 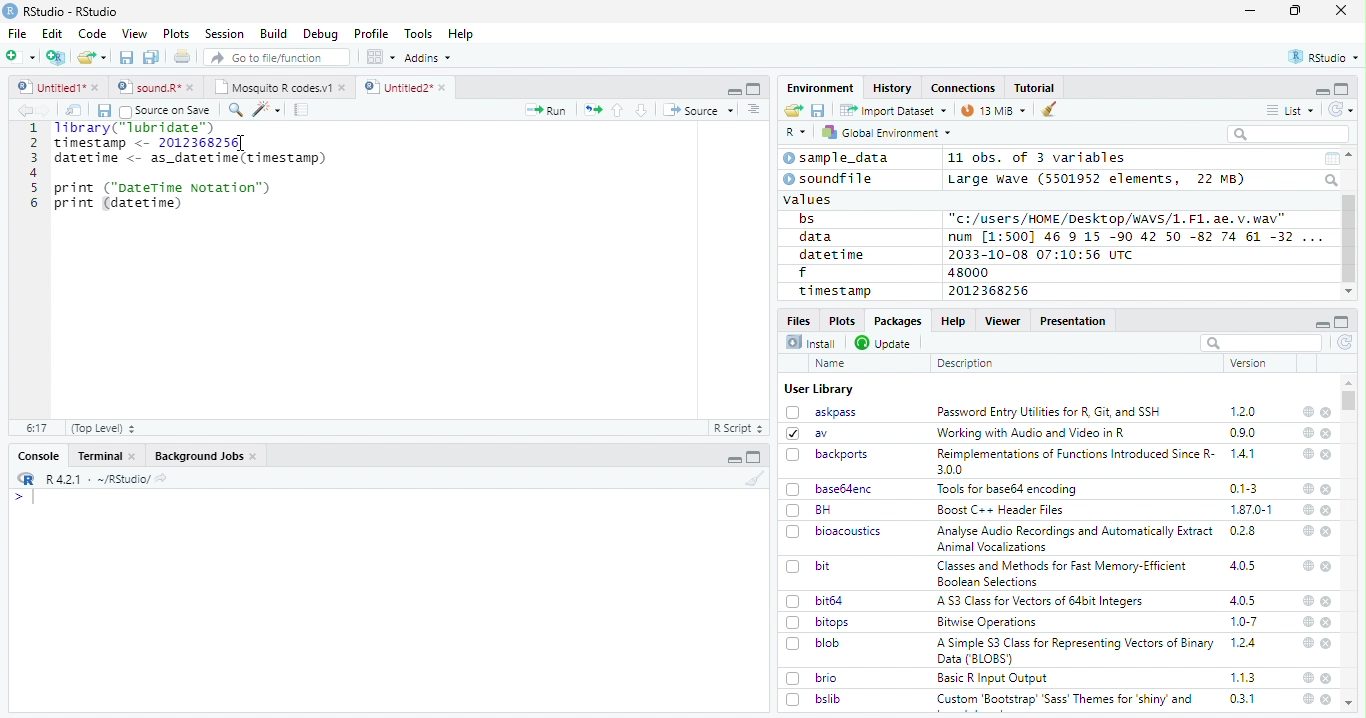 What do you see at coordinates (223, 34) in the screenshot?
I see `Session` at bounding box center [223, 34].